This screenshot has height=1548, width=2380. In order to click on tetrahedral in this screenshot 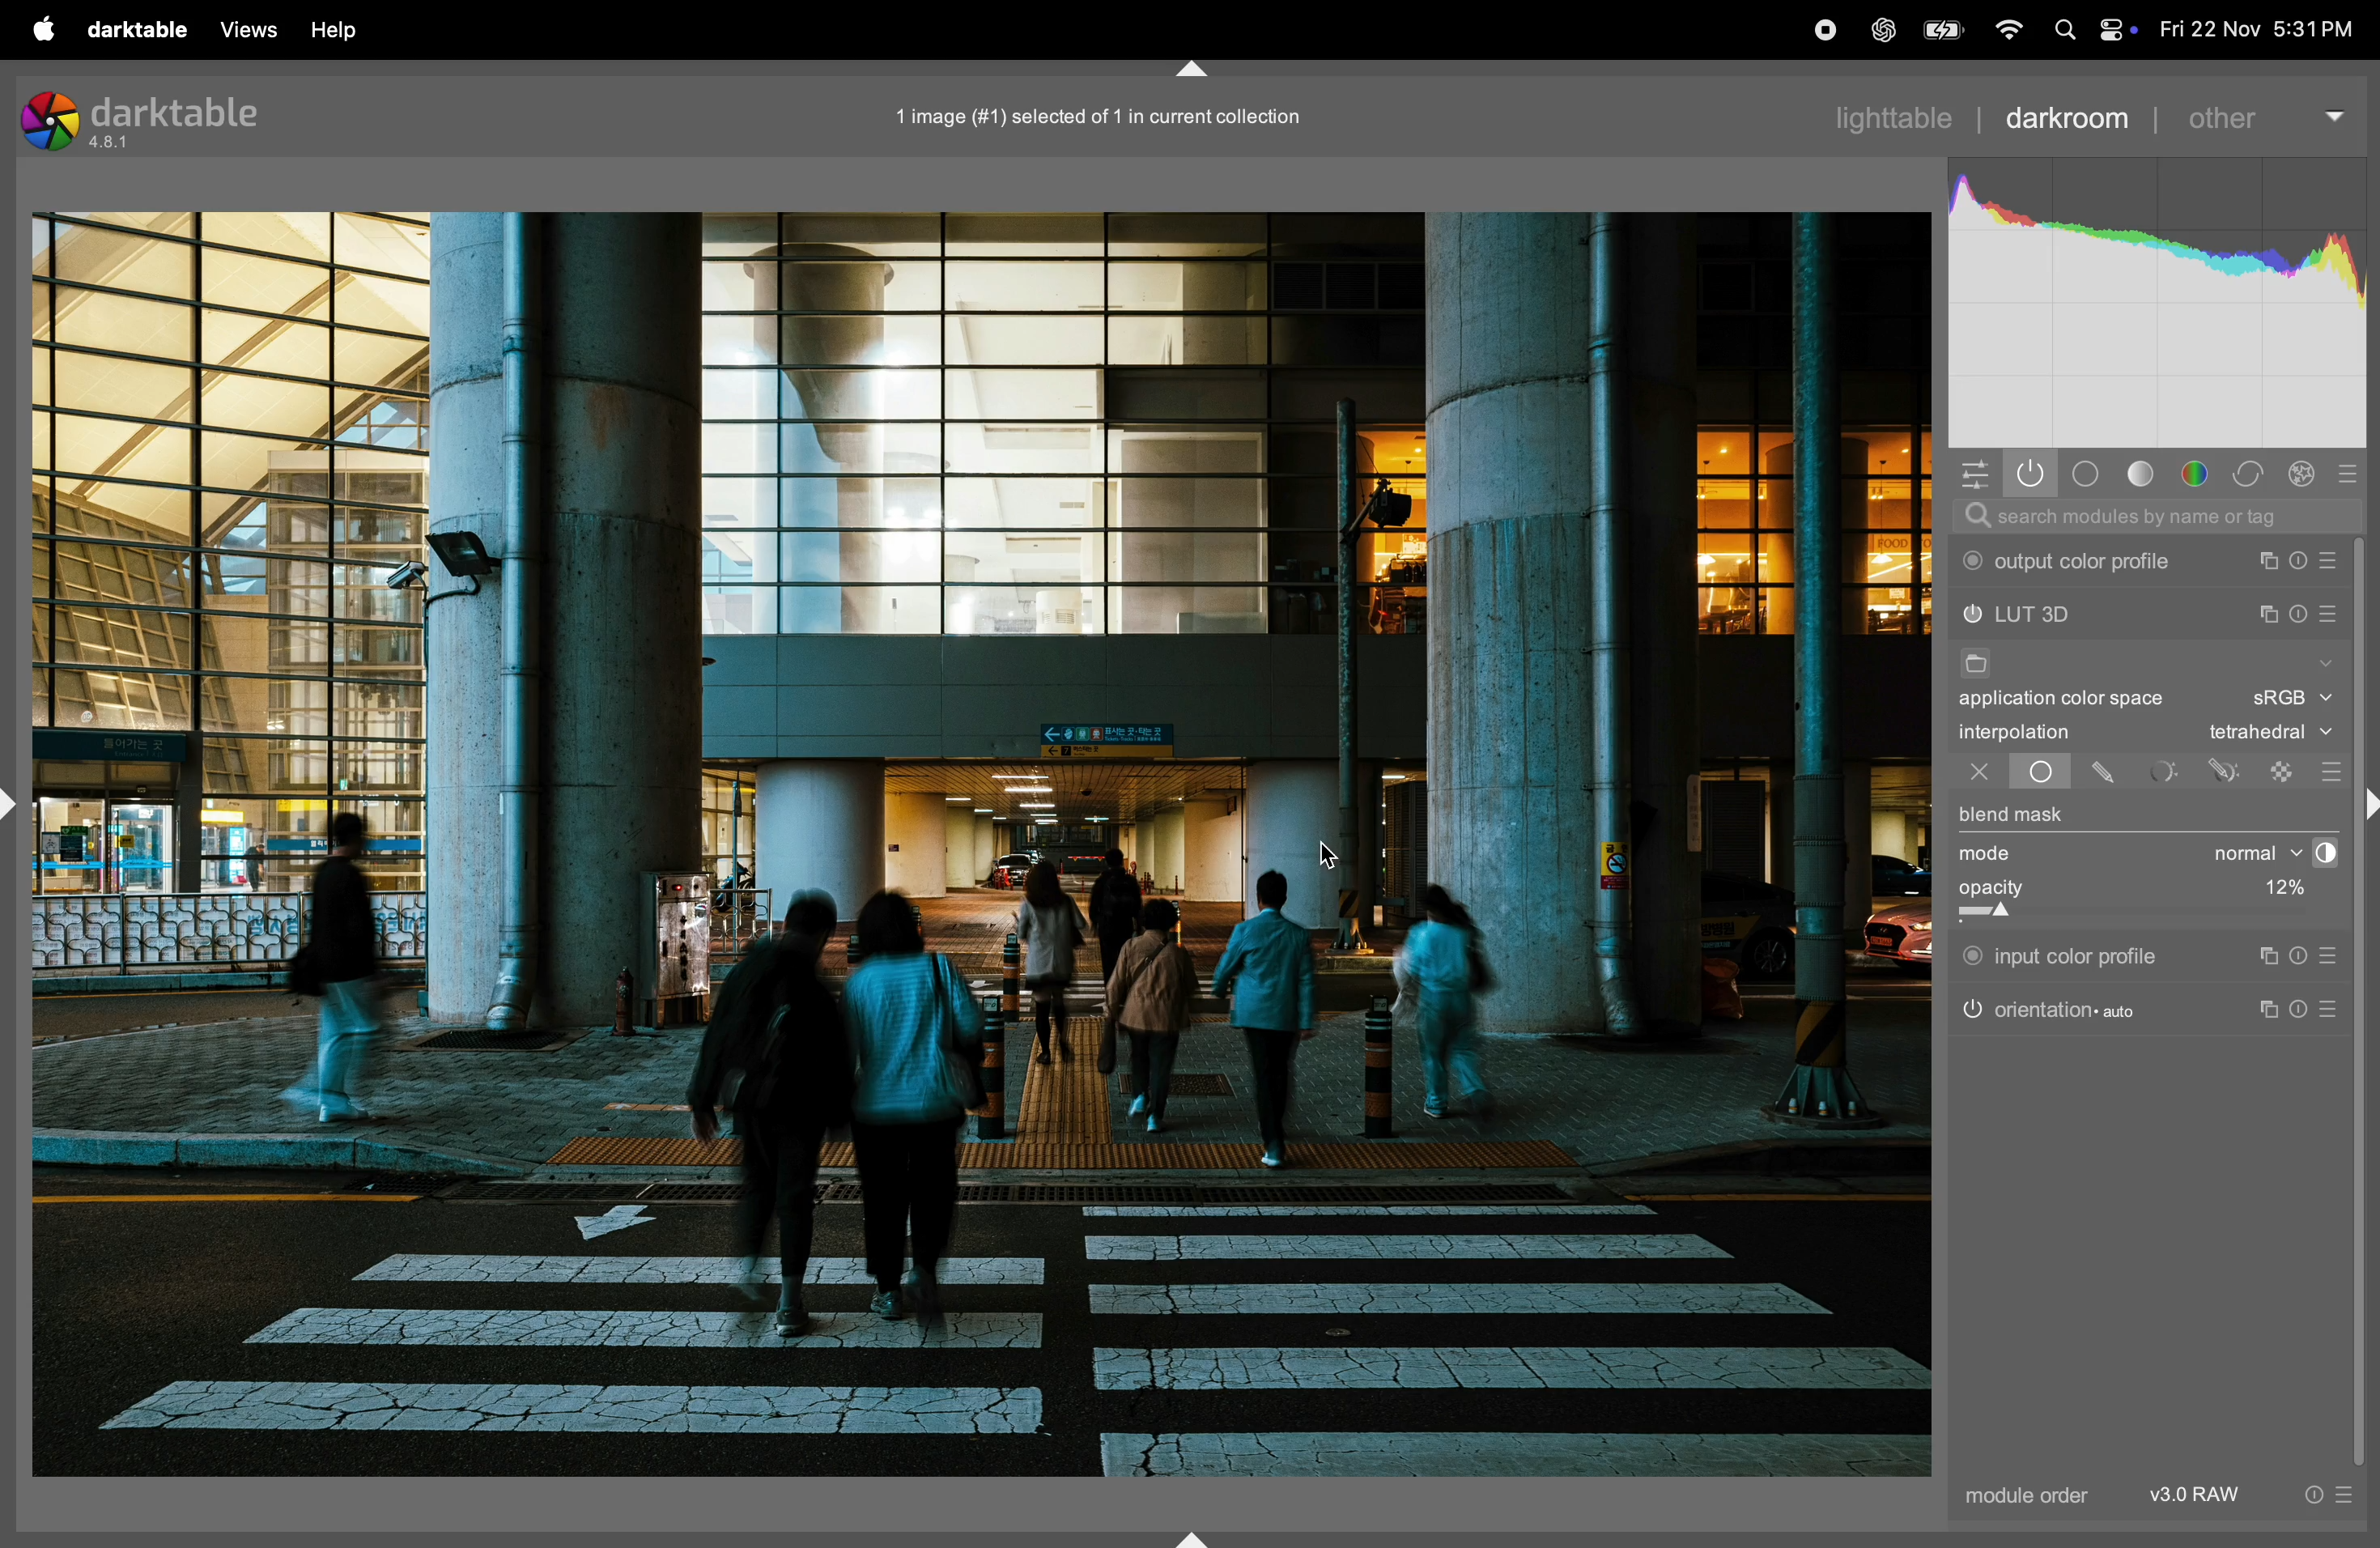, I will do `click(2270, 734)`.